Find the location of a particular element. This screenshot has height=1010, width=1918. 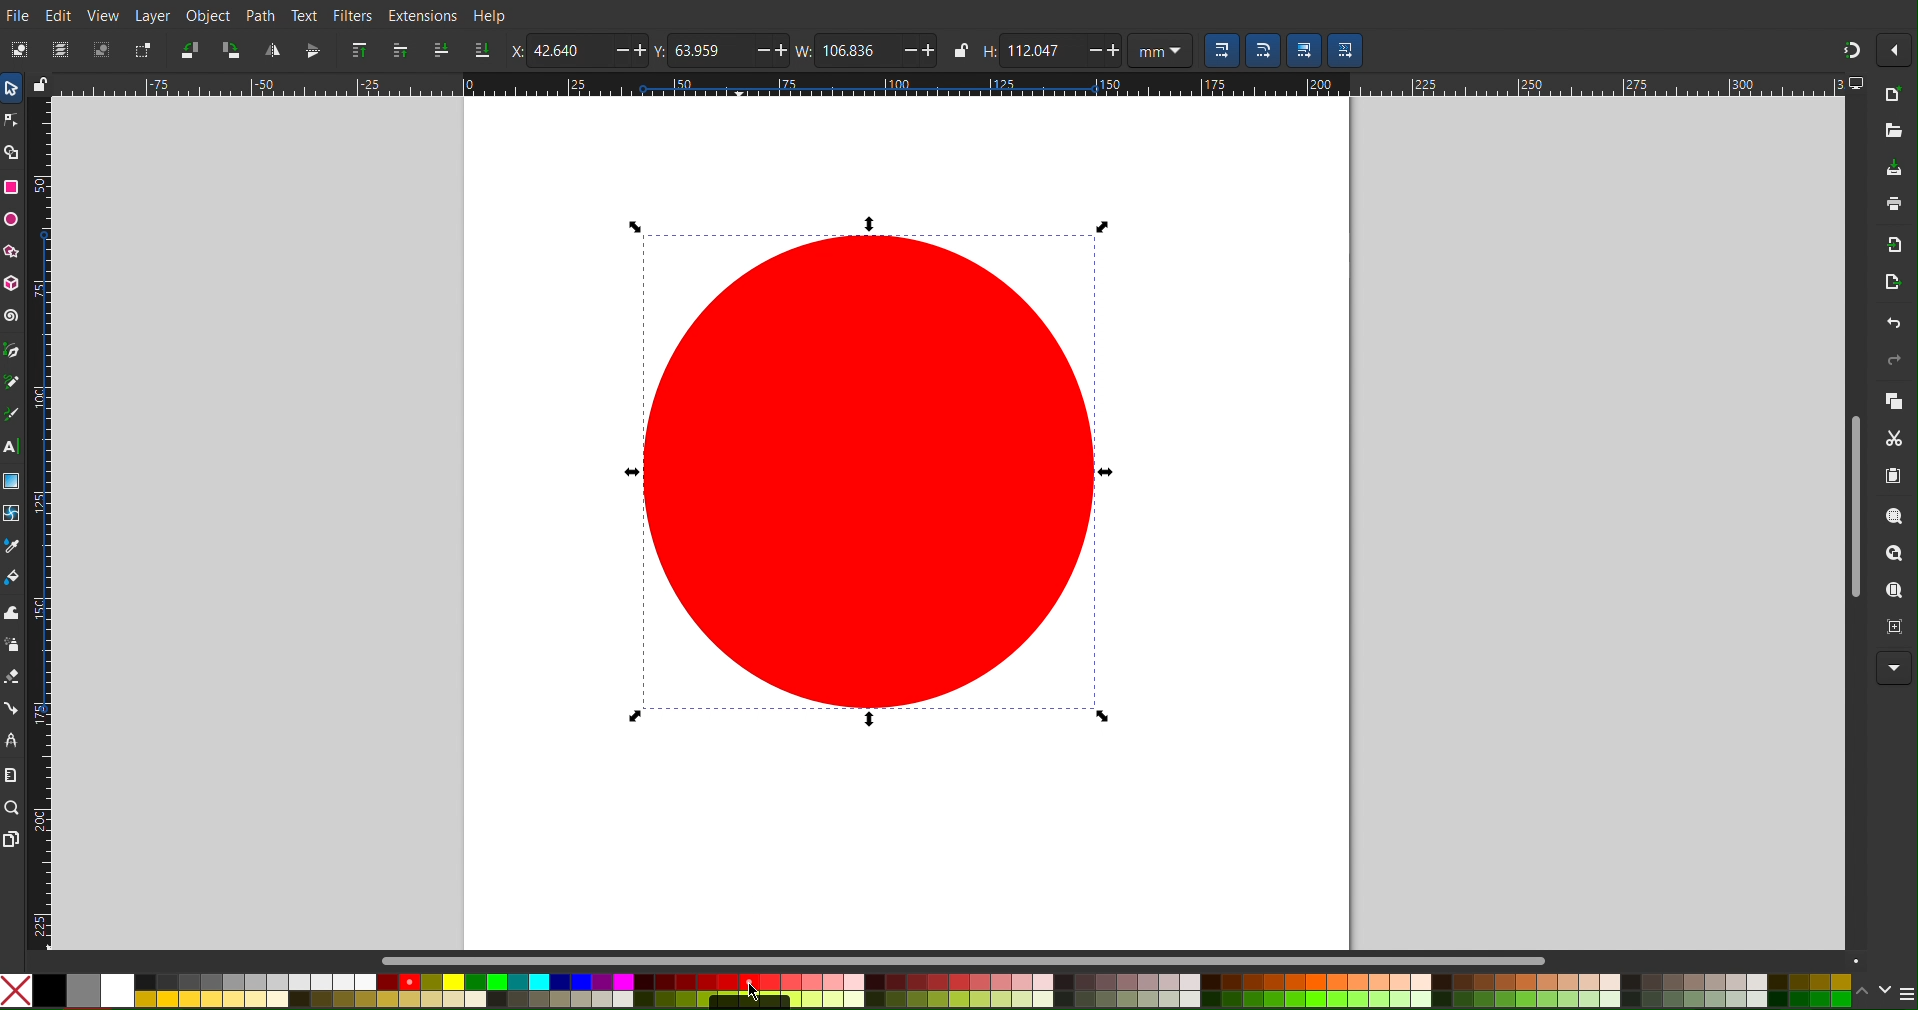

lock is located at coordinates (959, 51).